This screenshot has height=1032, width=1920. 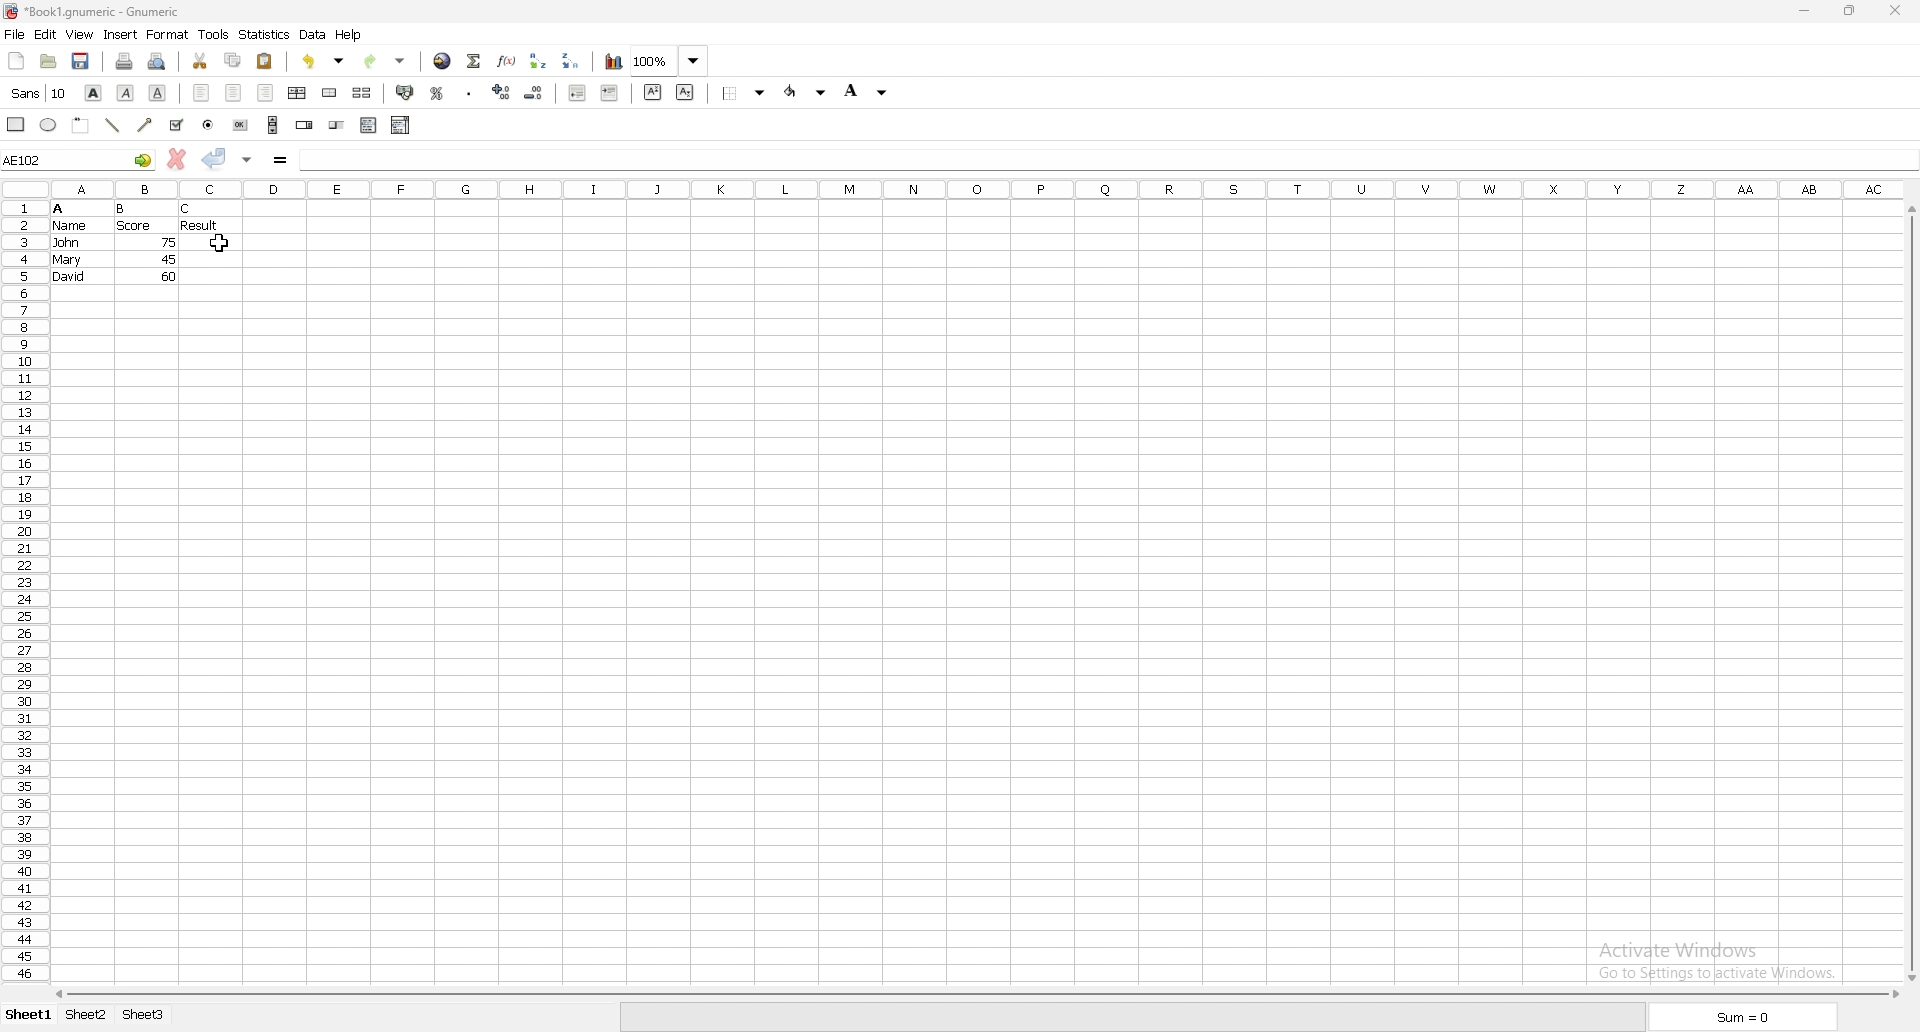 I want to click on cursor, so click(x=220, y=244).